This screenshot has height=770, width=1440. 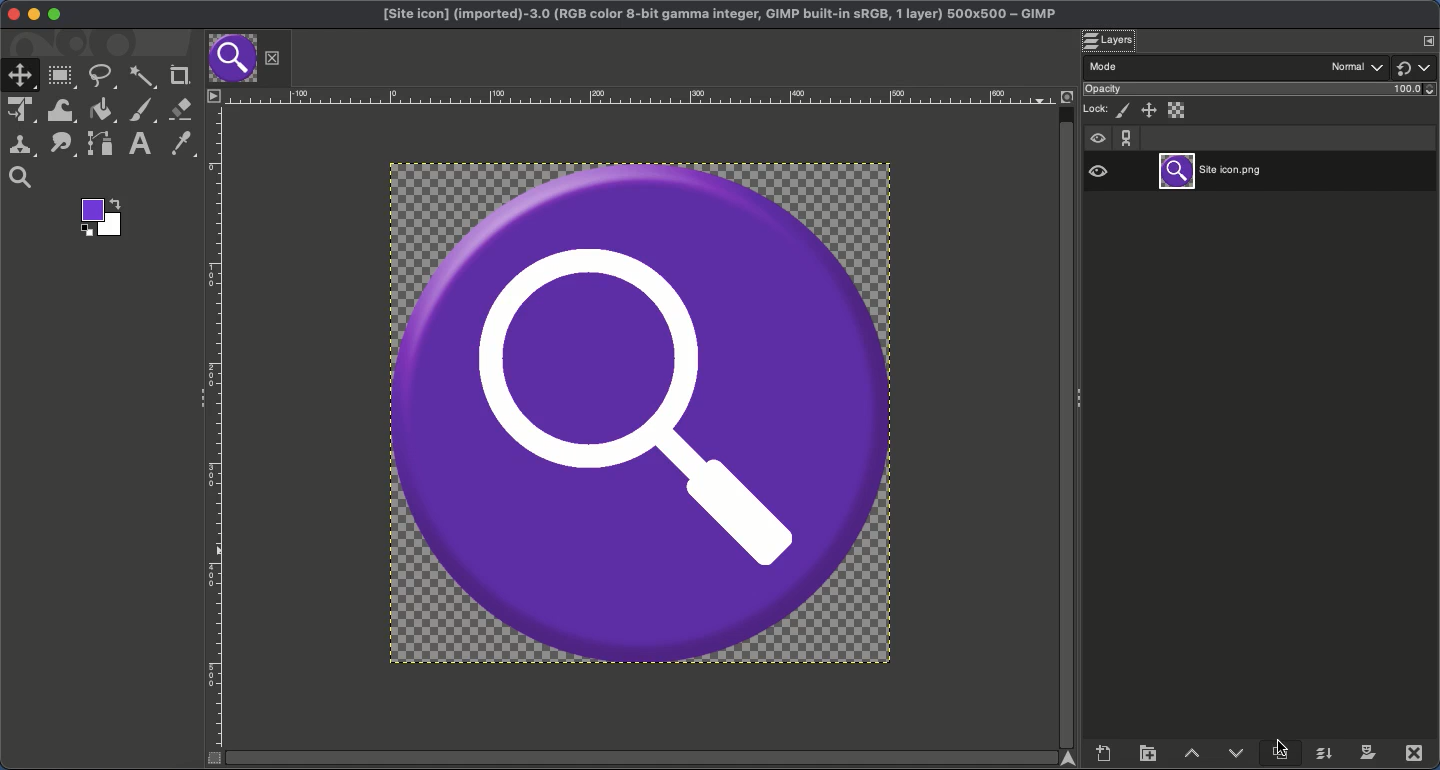 What do you see at coordinates (1406, 69) in the screenshot?
I see `Switch` at bounding box center [1406, 69].